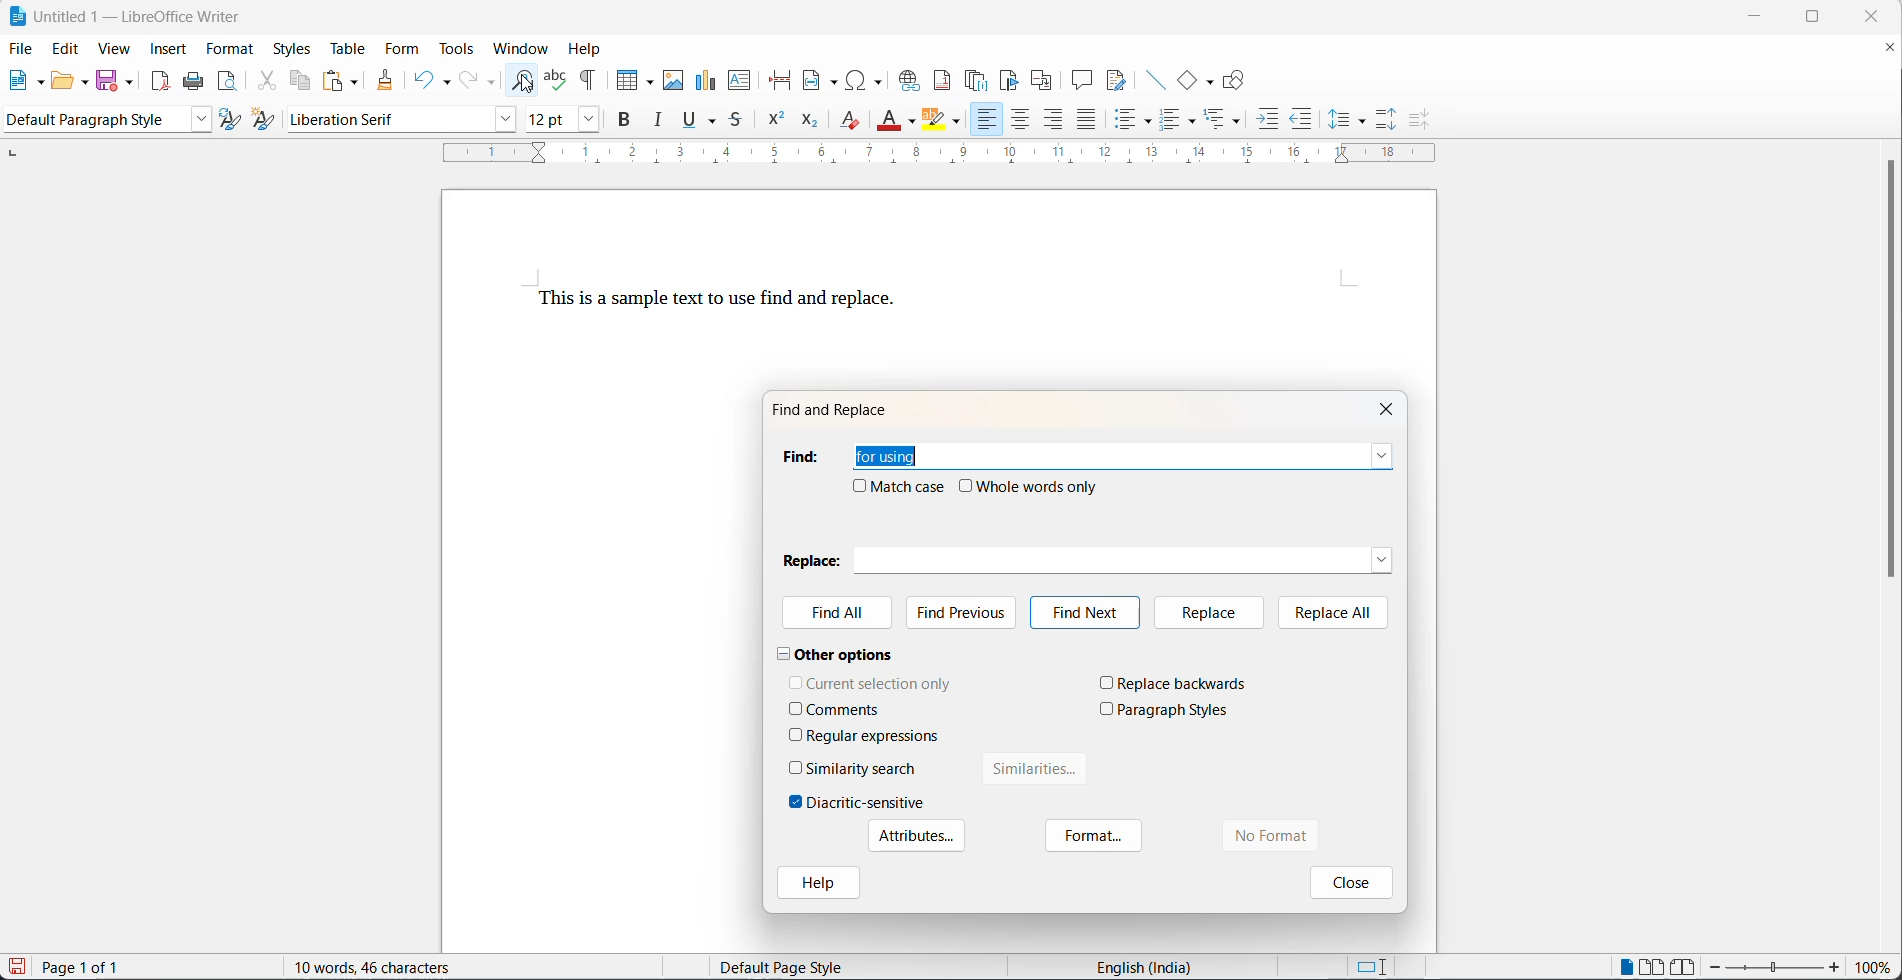 This screenshot has height=980, width=1902. Describe the element at coordinates (954, 155) in the screenshot. I see `scaling` at that location.